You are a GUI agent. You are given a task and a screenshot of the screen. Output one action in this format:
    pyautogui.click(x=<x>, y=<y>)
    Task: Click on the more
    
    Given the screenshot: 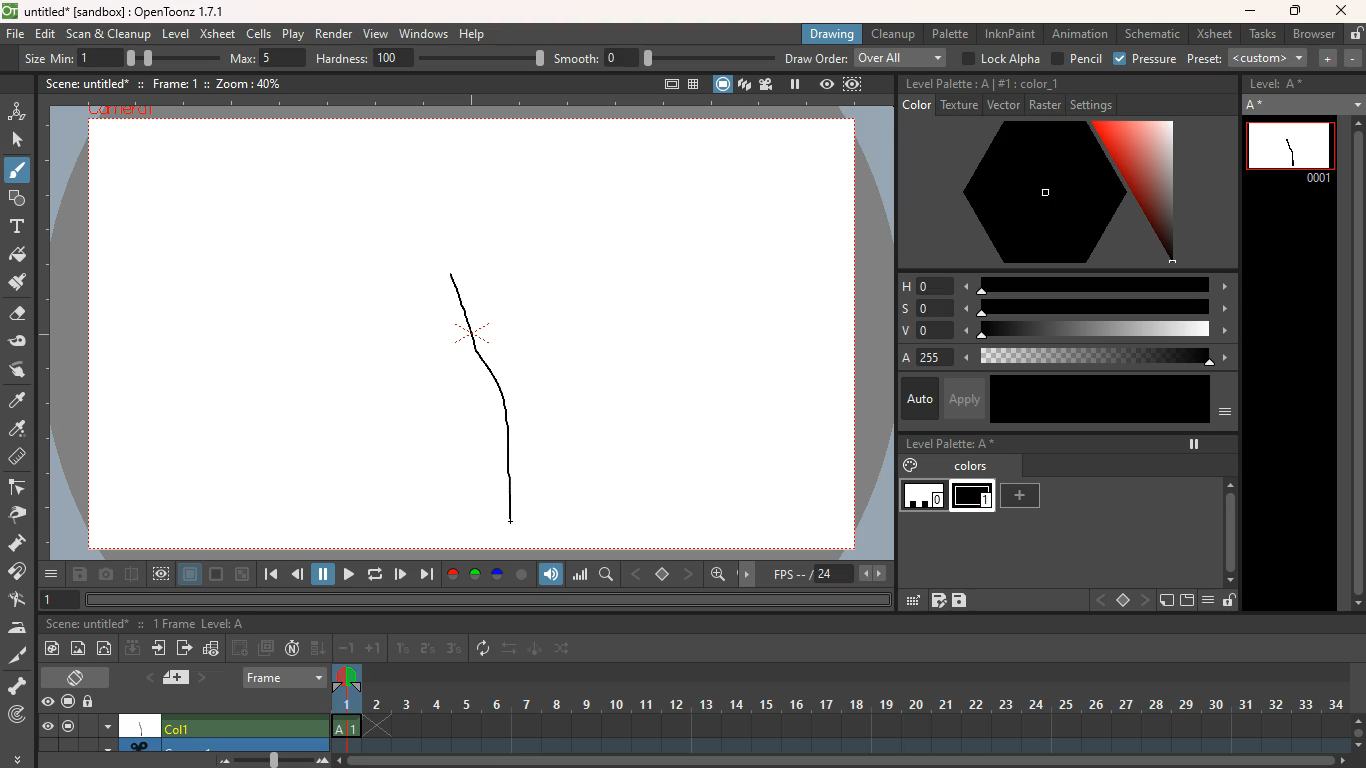 What is the action you would take?
    pyautogui.click(x=51, y=574)
    